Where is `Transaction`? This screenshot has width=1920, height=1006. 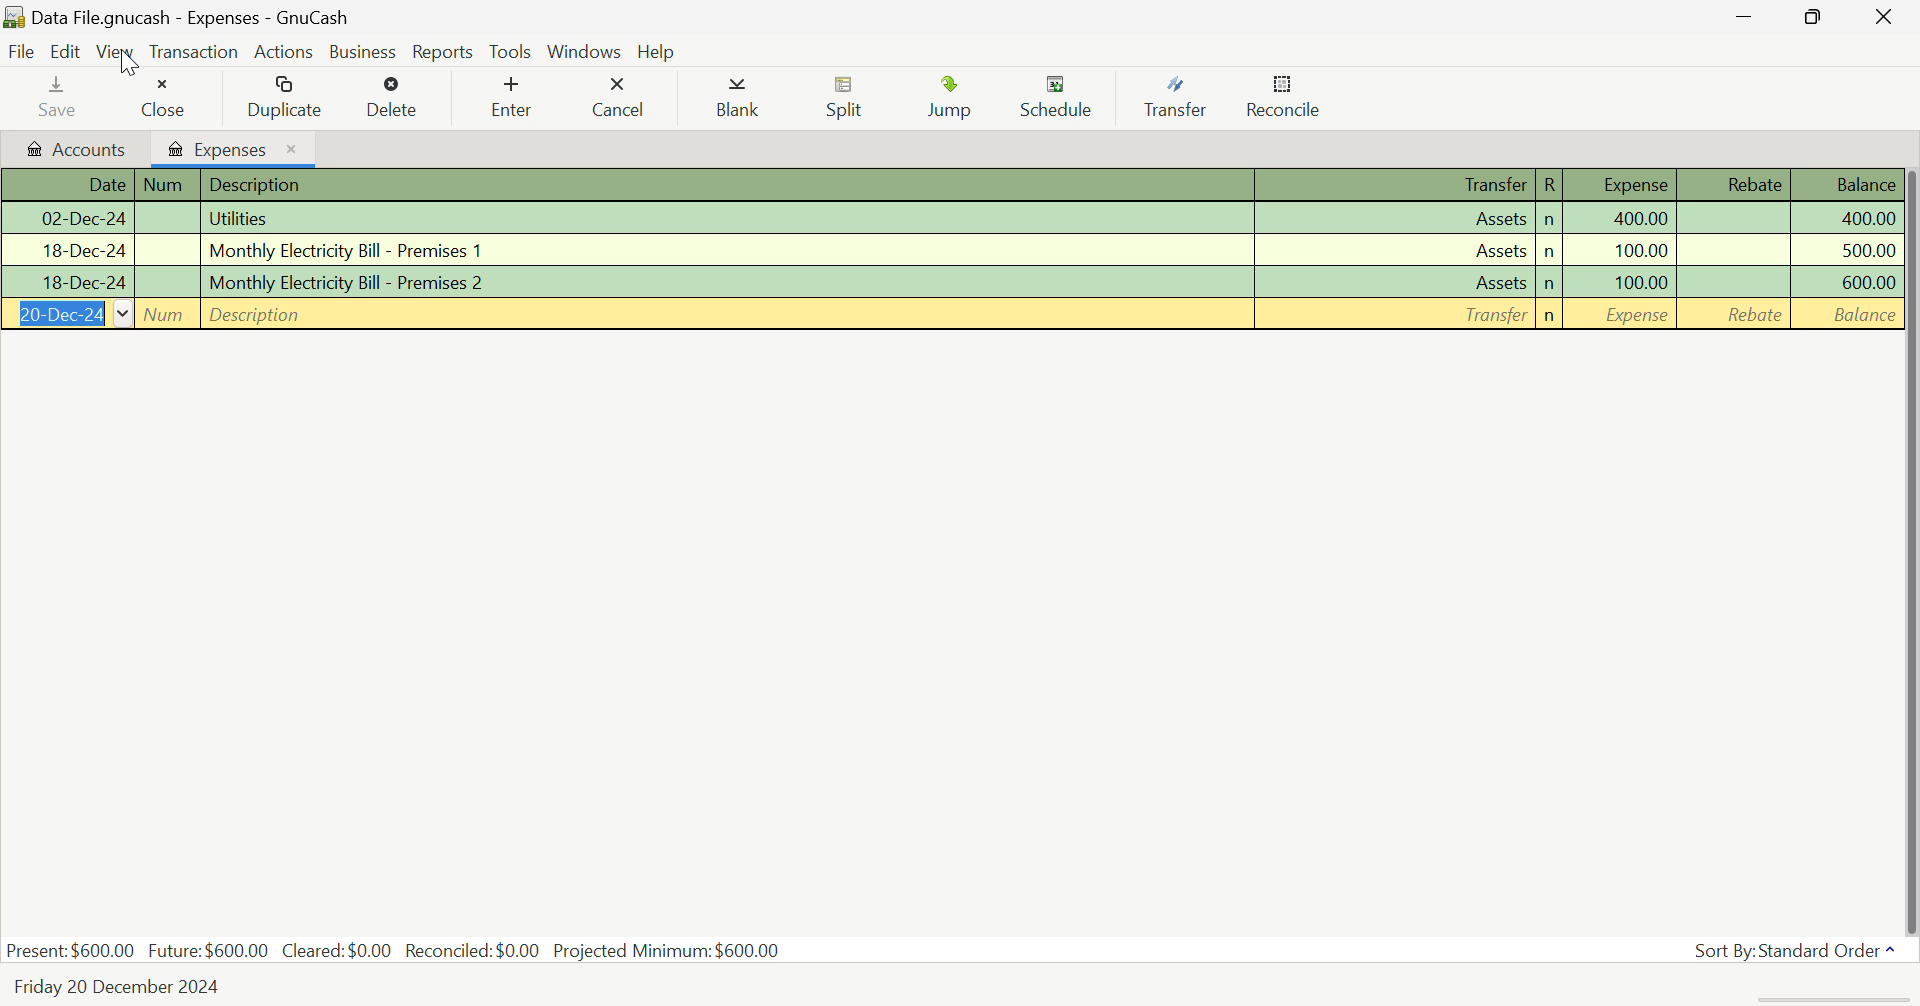
Transaction is located at coordinates (191, 52).